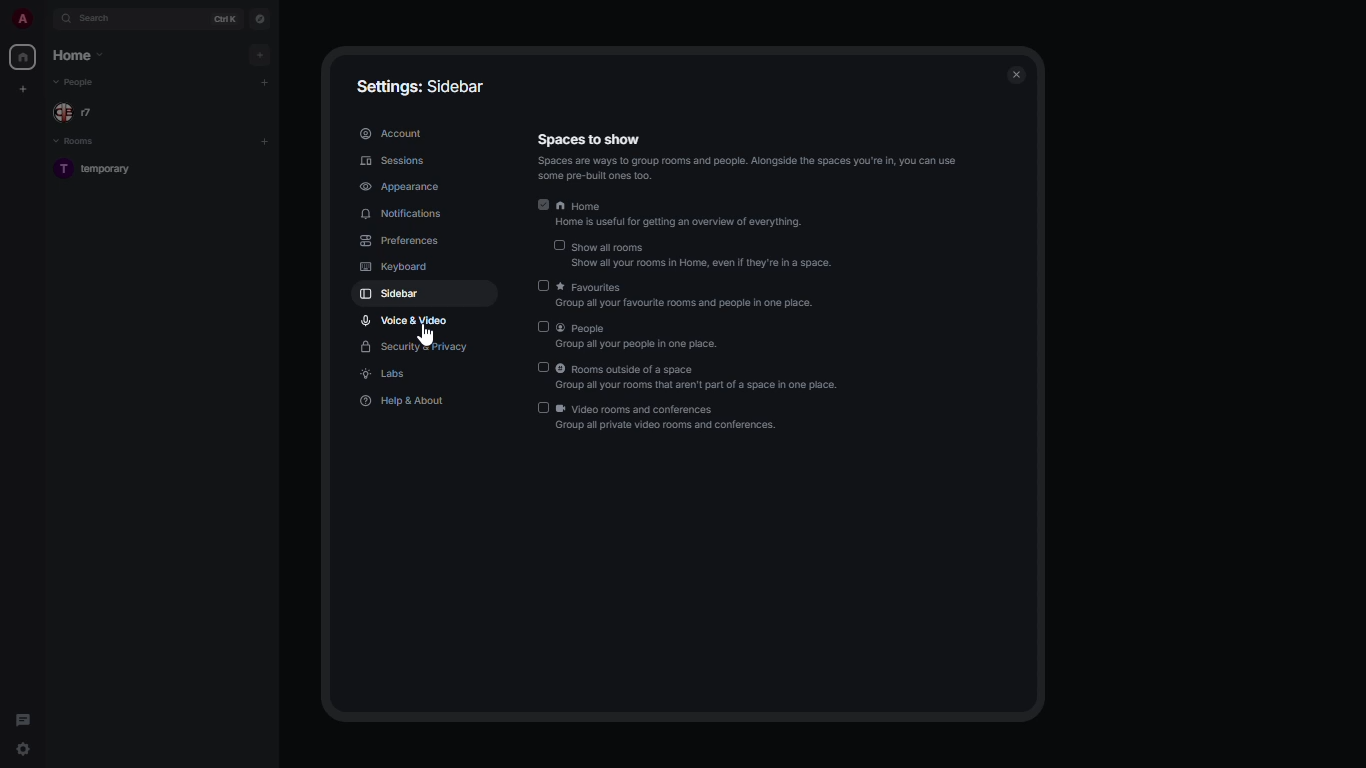 This screenshot has width=1366, height=768. What do you see at coordinates (696, 205) in the screenshot?
I see `home` at bounding box center [696, 205].